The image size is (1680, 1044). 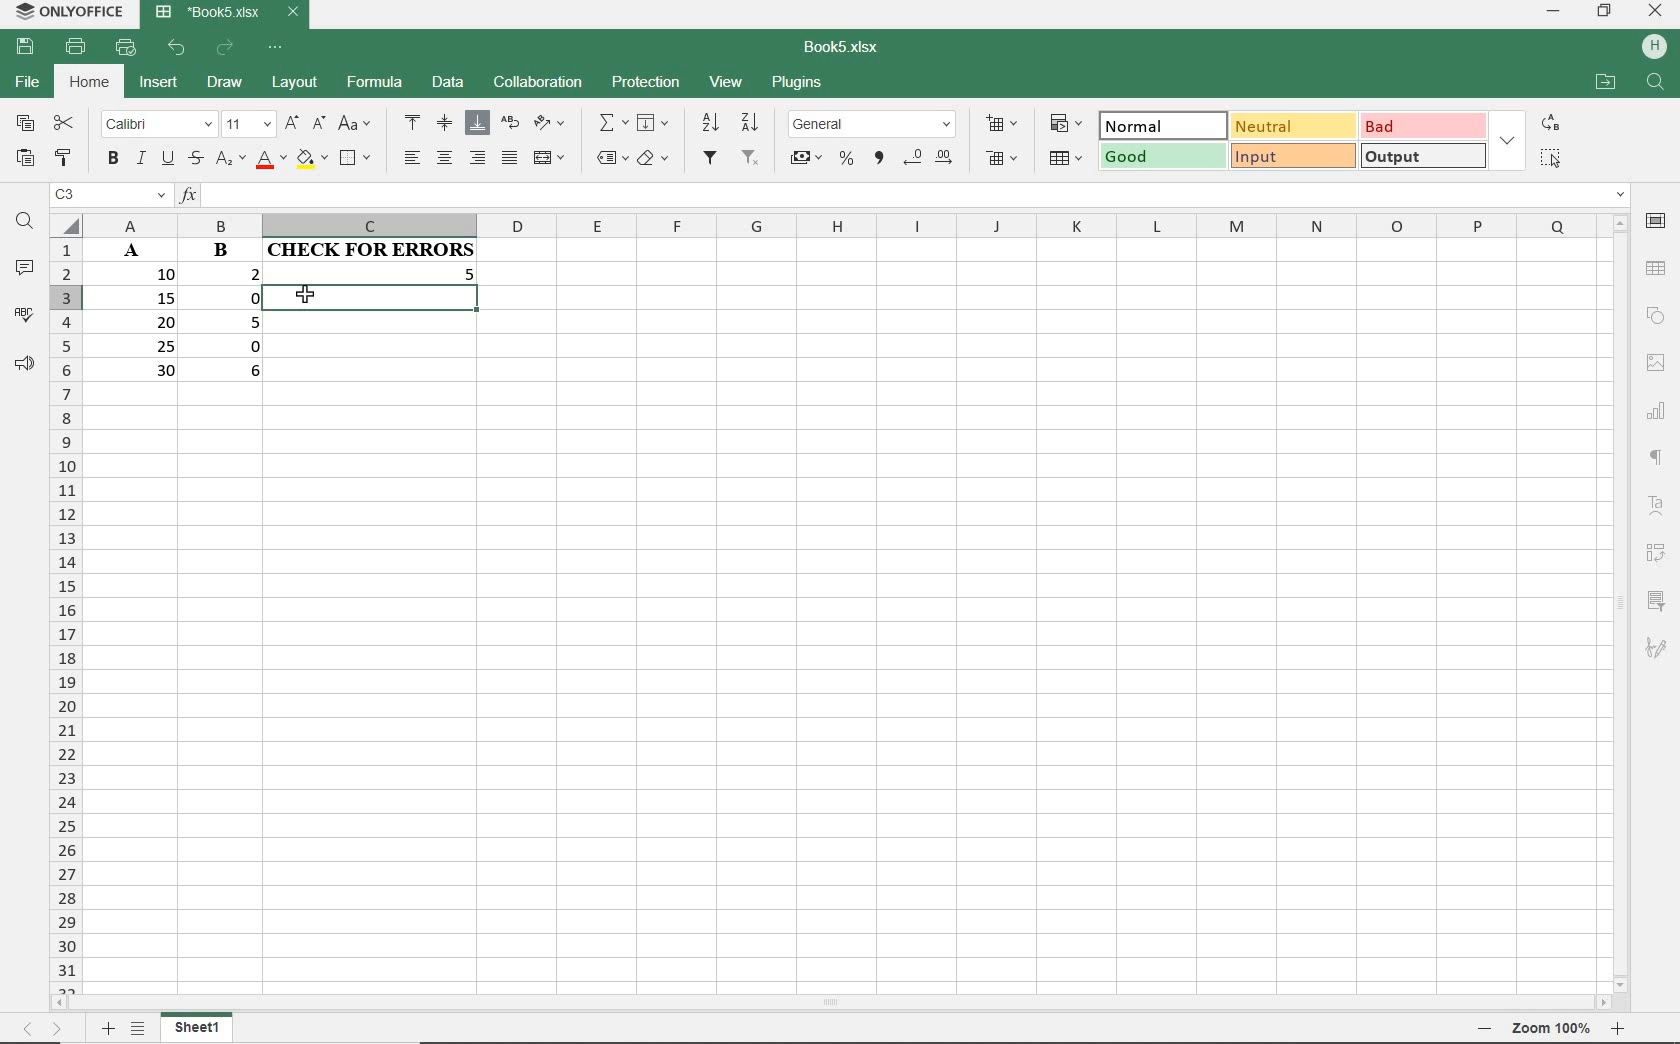 I want to click on SELECT ALL, so click(x=1552, y=160).